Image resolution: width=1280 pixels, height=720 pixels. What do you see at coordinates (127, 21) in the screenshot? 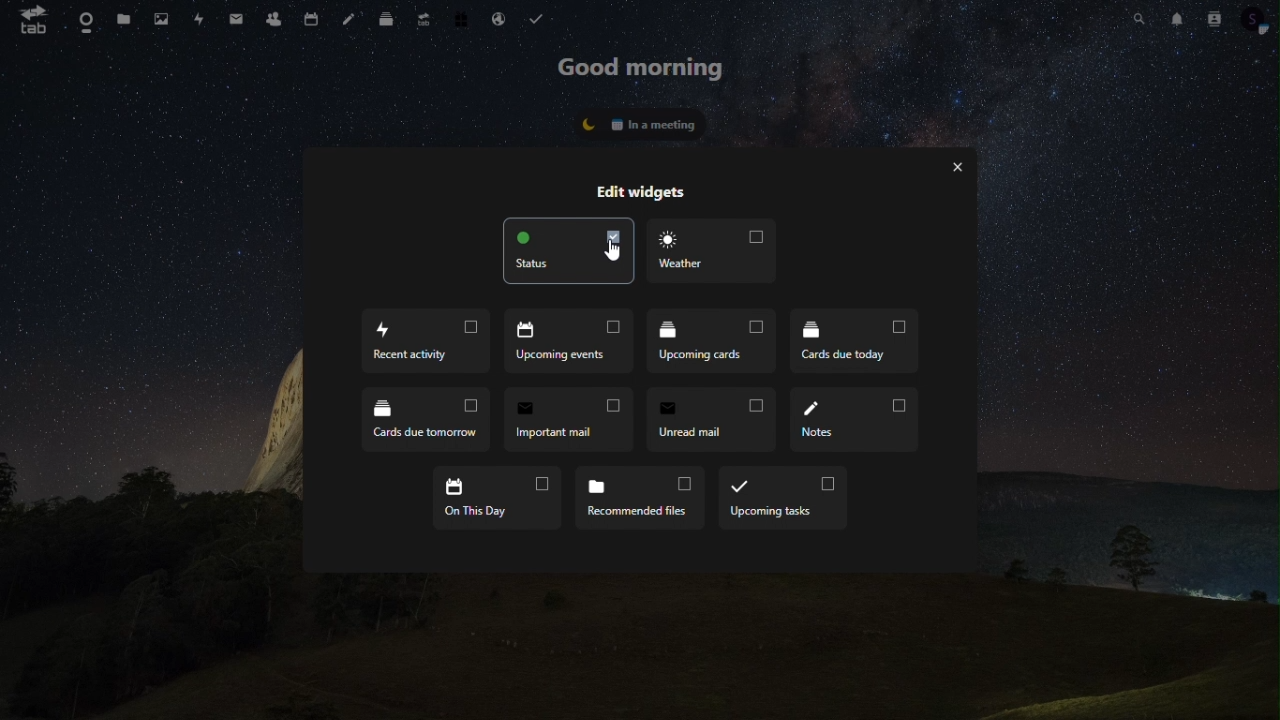
I see `files` at bounding box center [127, 21].